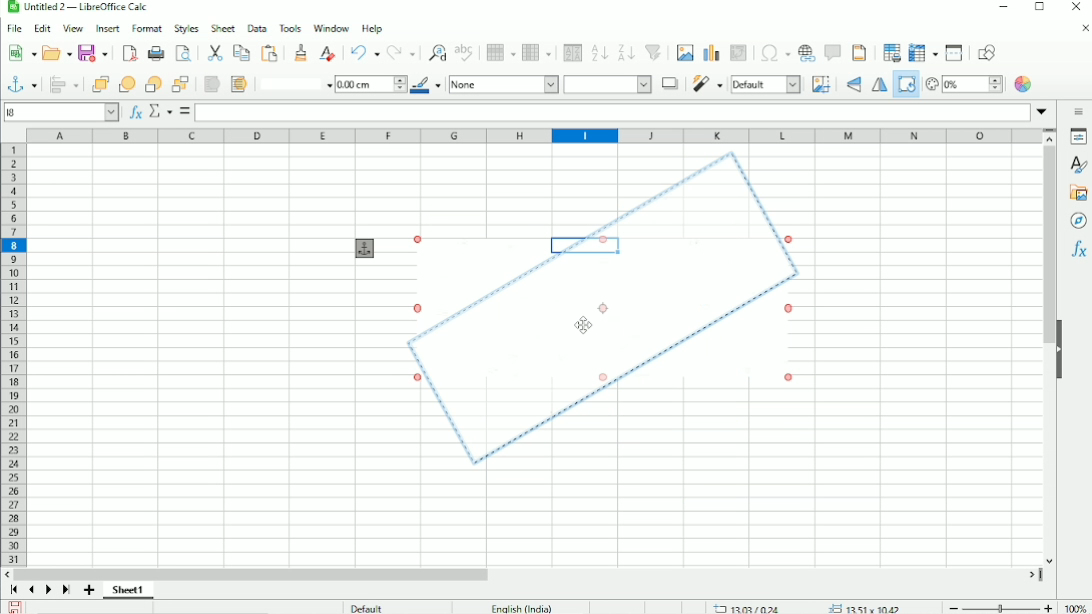  I want to click on , so click(181, 84).